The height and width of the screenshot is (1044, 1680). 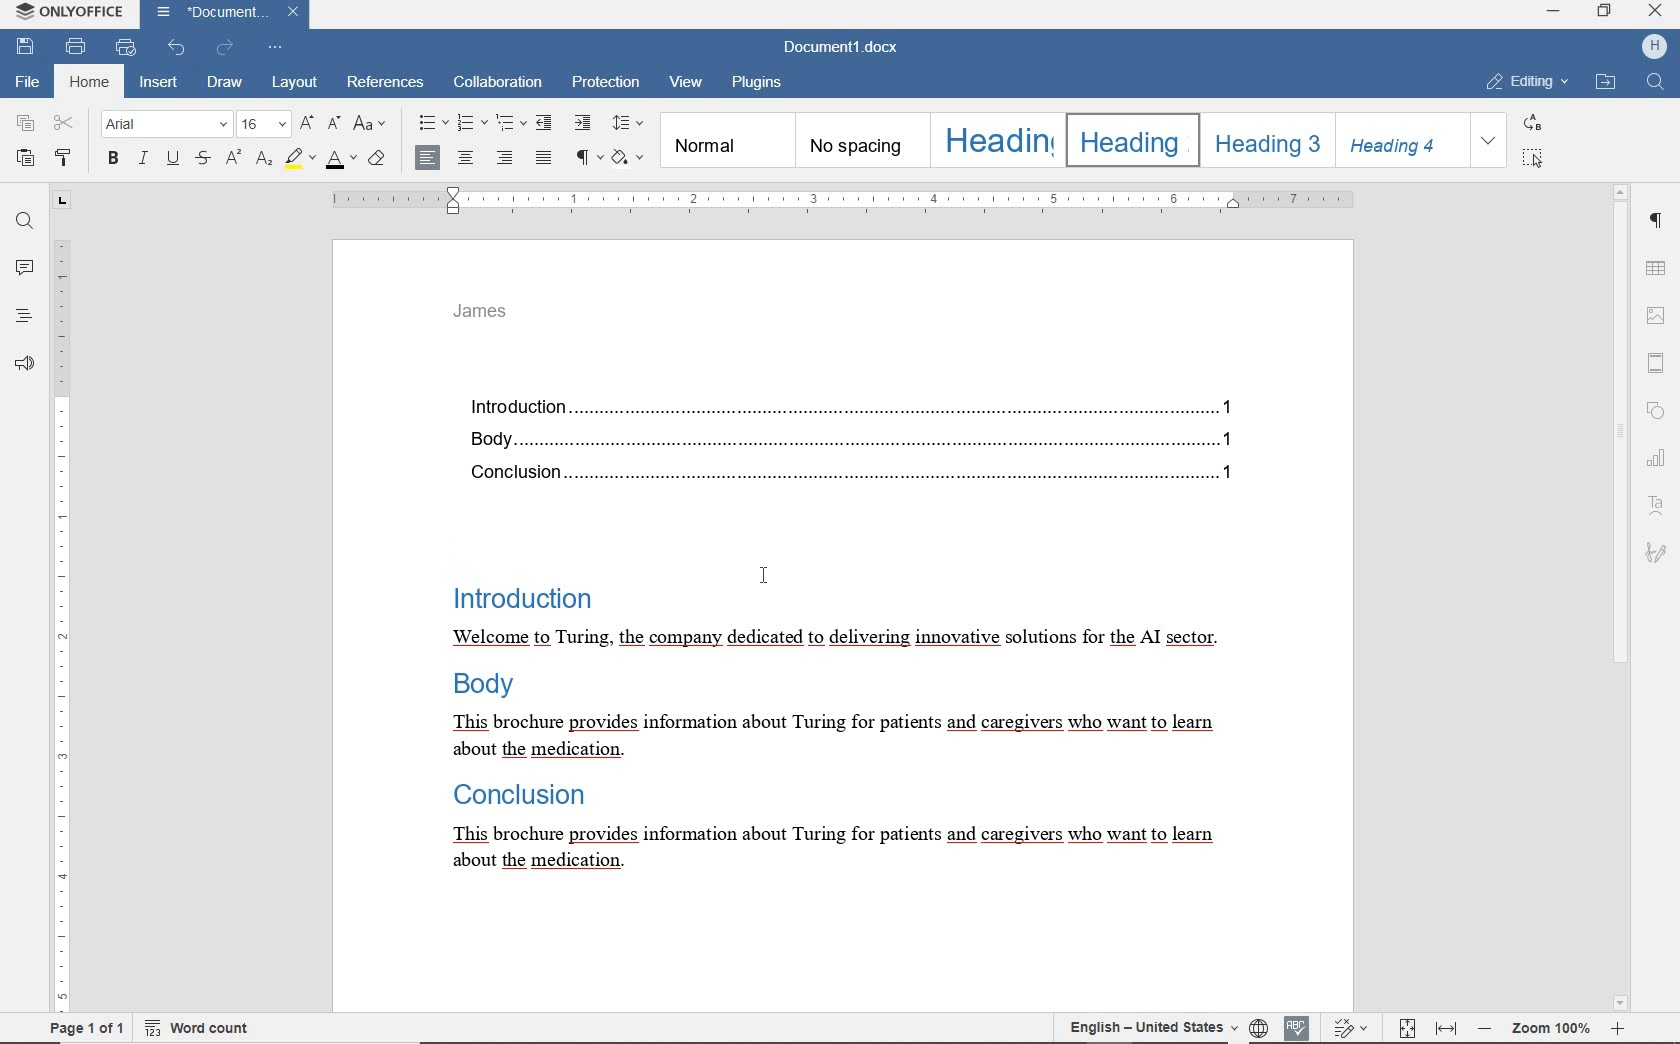 I want to click on layout, so click(x=295, y=84).